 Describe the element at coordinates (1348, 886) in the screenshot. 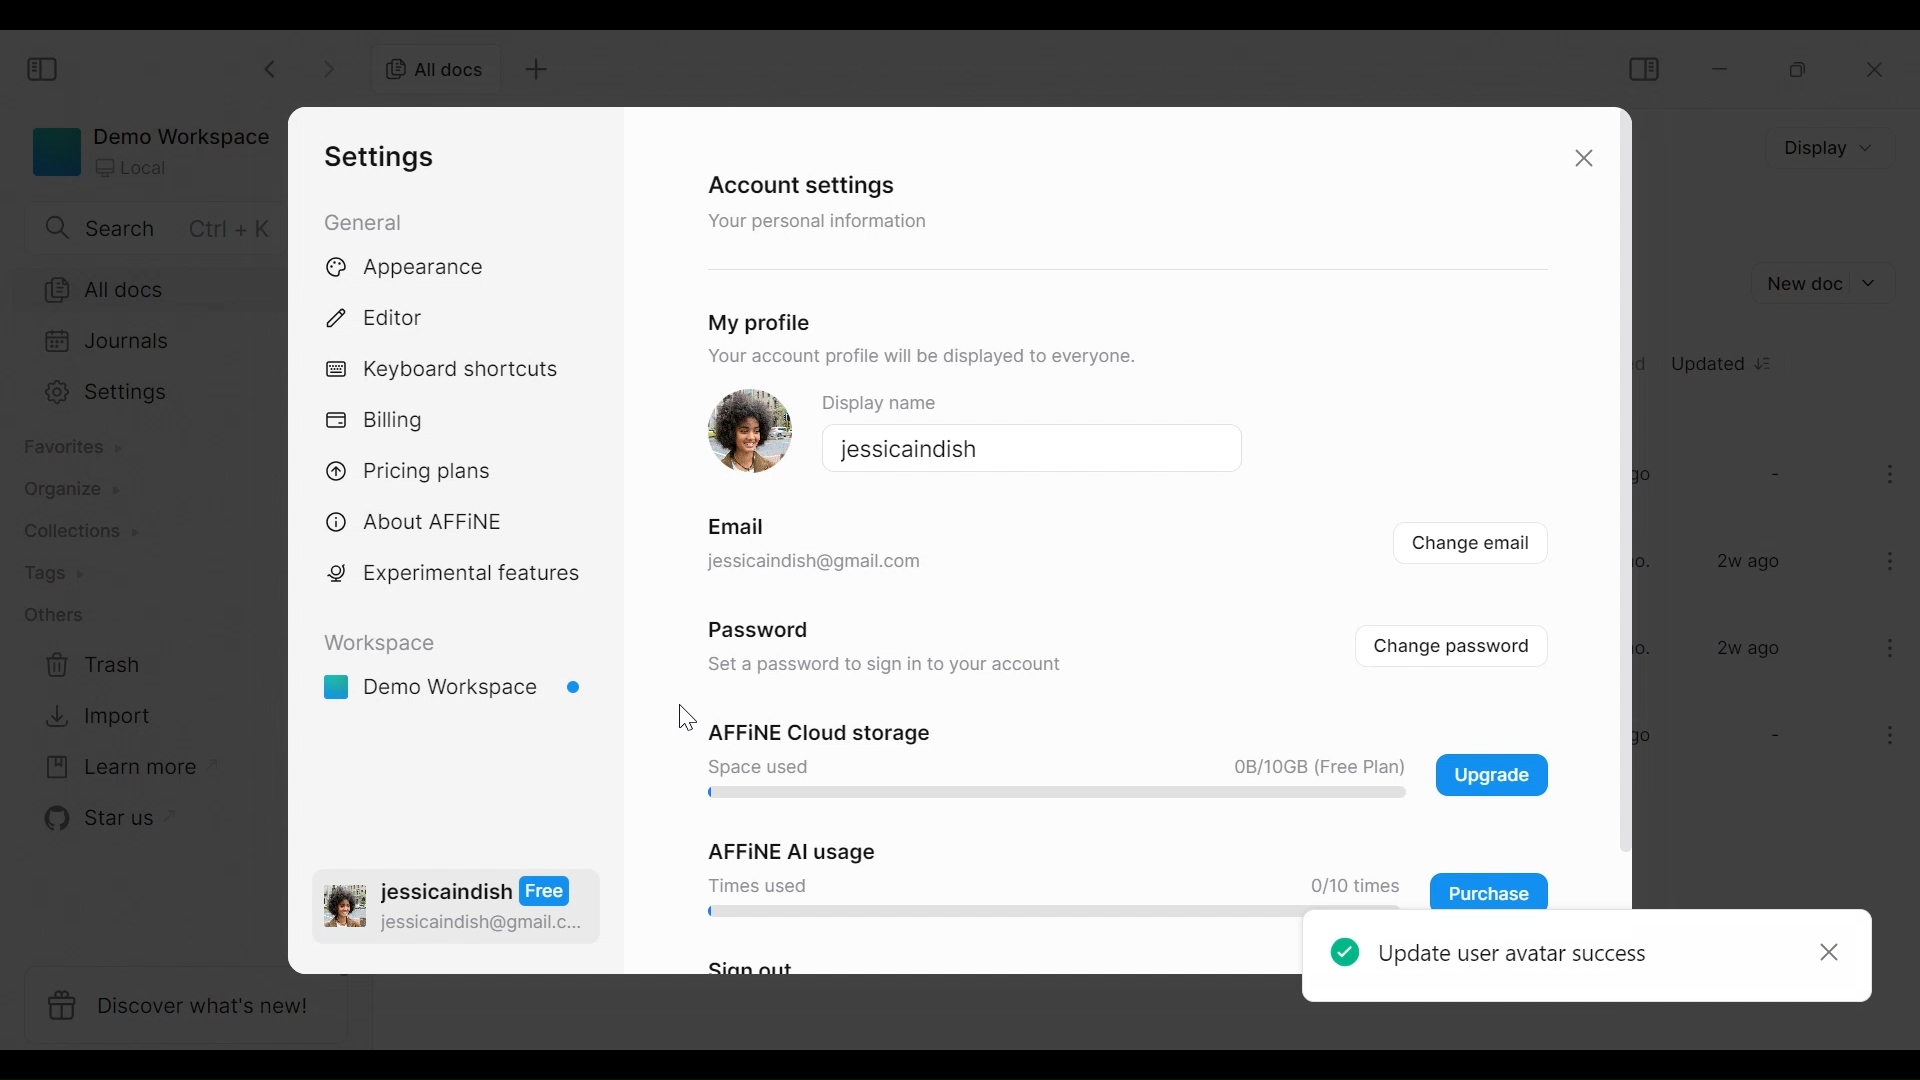

I see `0/10 times` at that location.